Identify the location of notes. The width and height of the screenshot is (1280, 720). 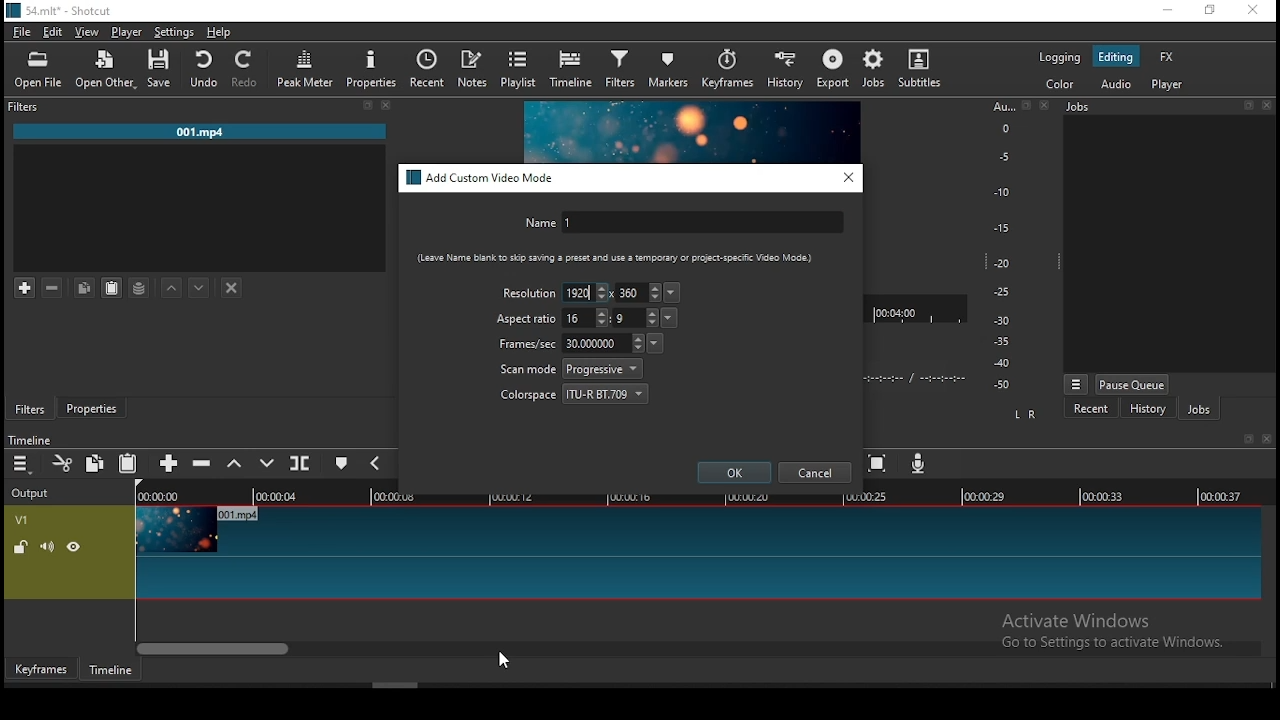
(472, 69).